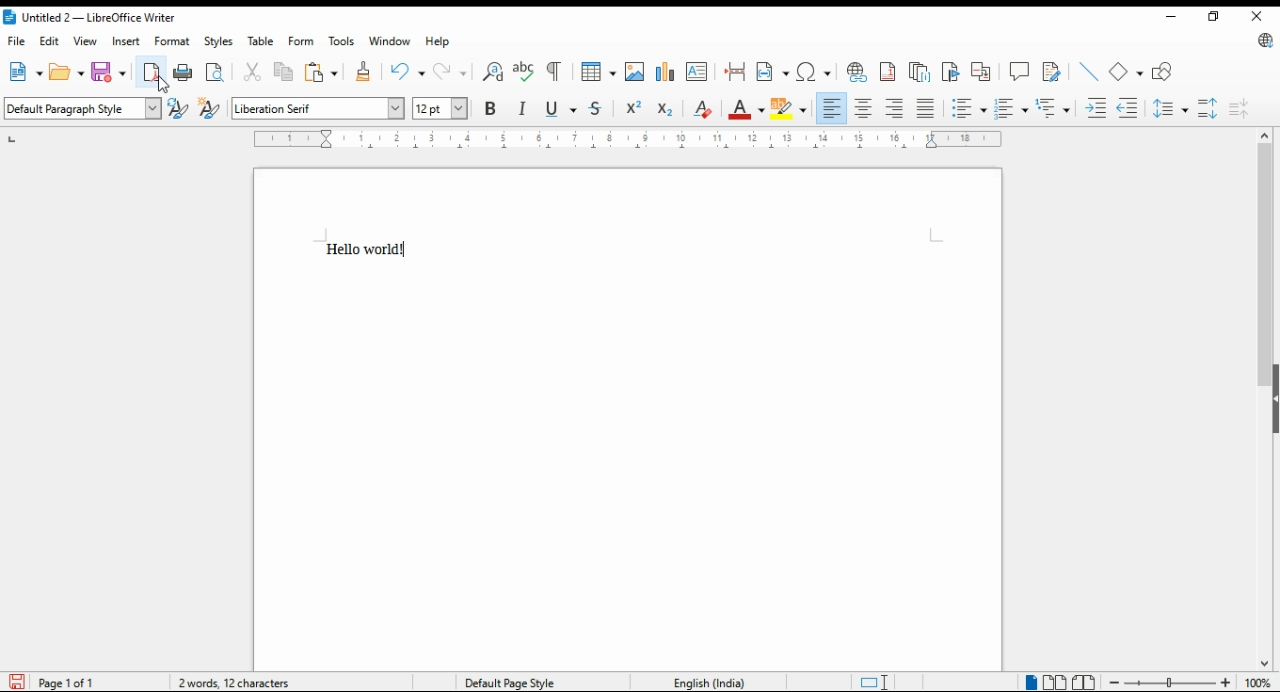  I want to click on set line spacing, so click(1171, 109).